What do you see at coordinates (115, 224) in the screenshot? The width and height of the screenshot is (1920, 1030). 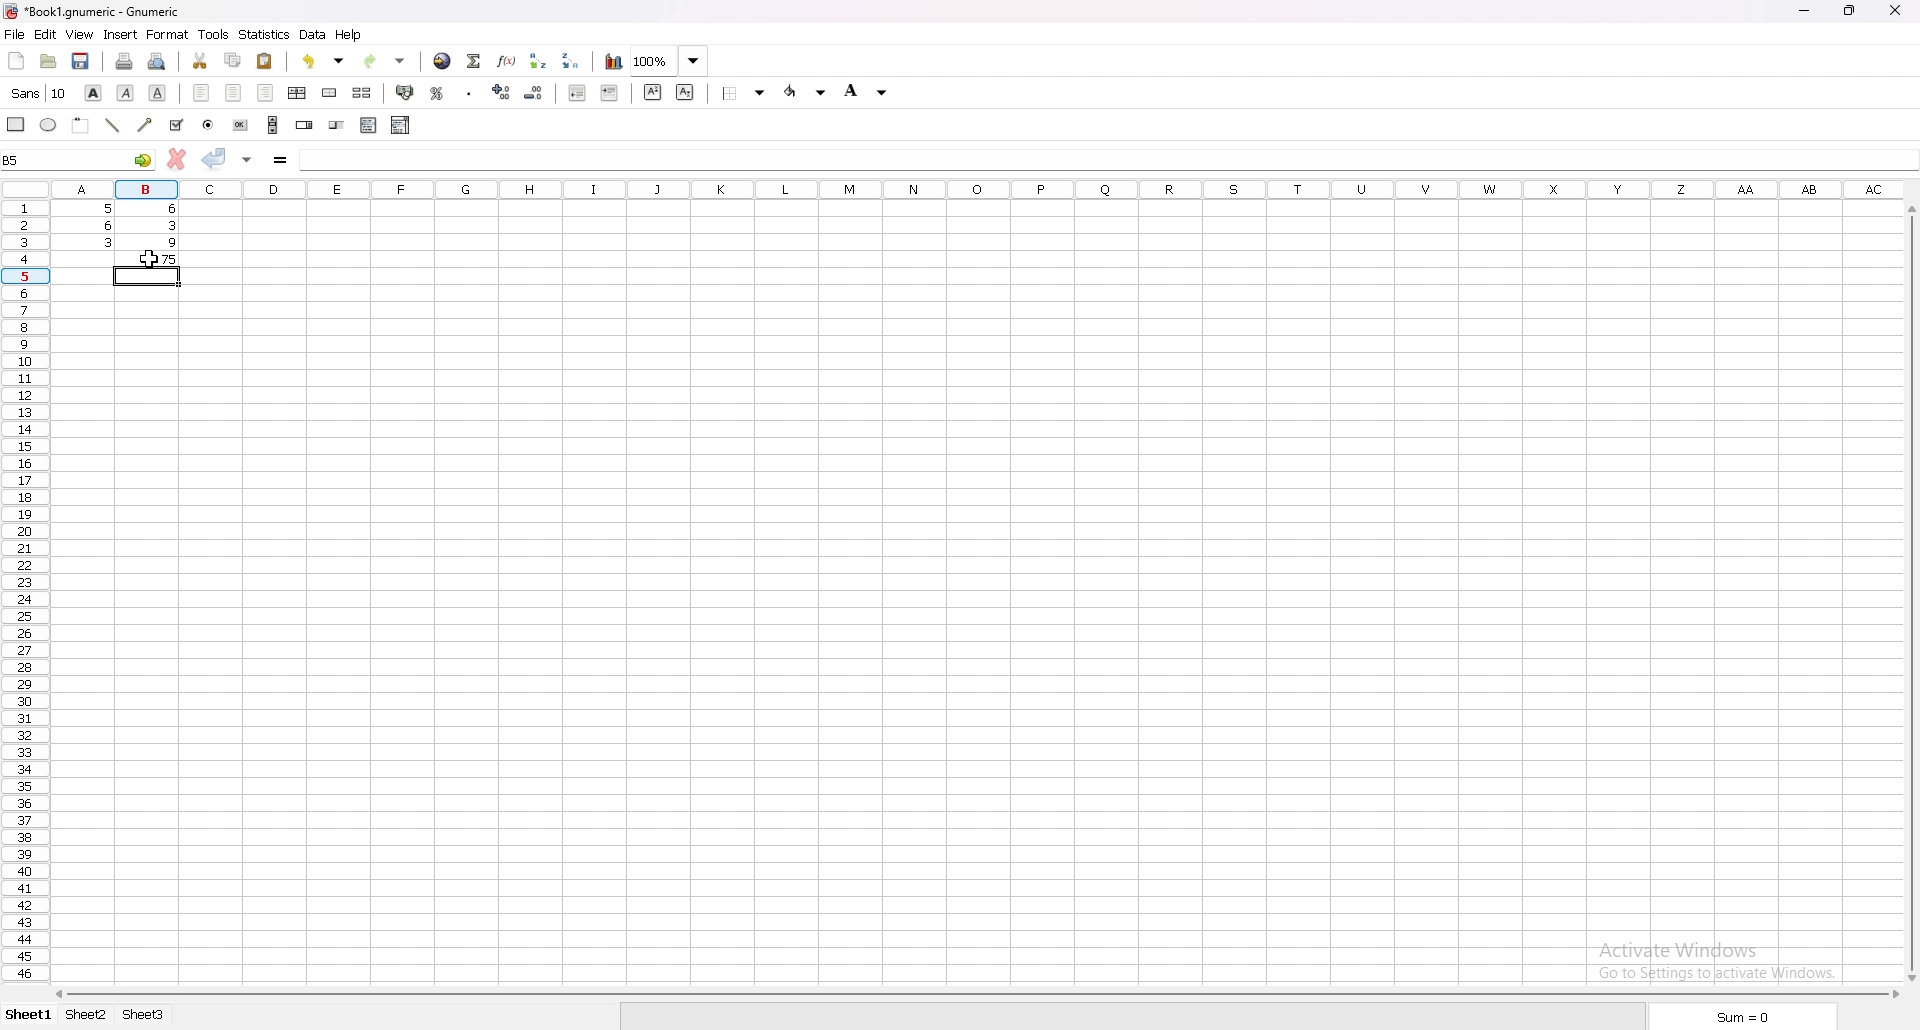 I see `data` at bounding box center [115, 224].